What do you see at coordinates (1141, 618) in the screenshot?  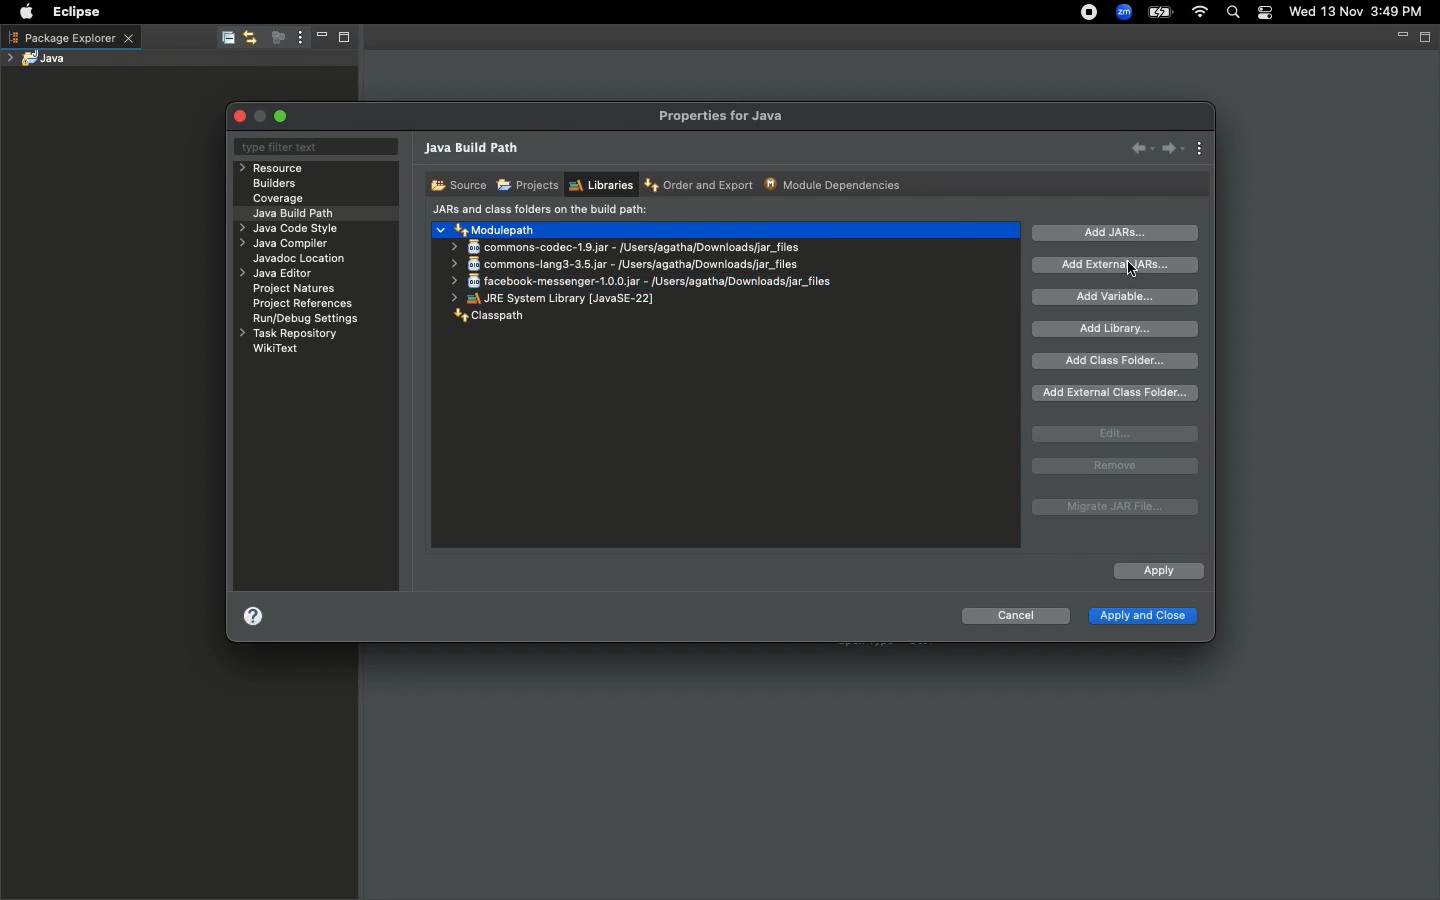 I see `Apply and close` at bounding box center [1141, 618].